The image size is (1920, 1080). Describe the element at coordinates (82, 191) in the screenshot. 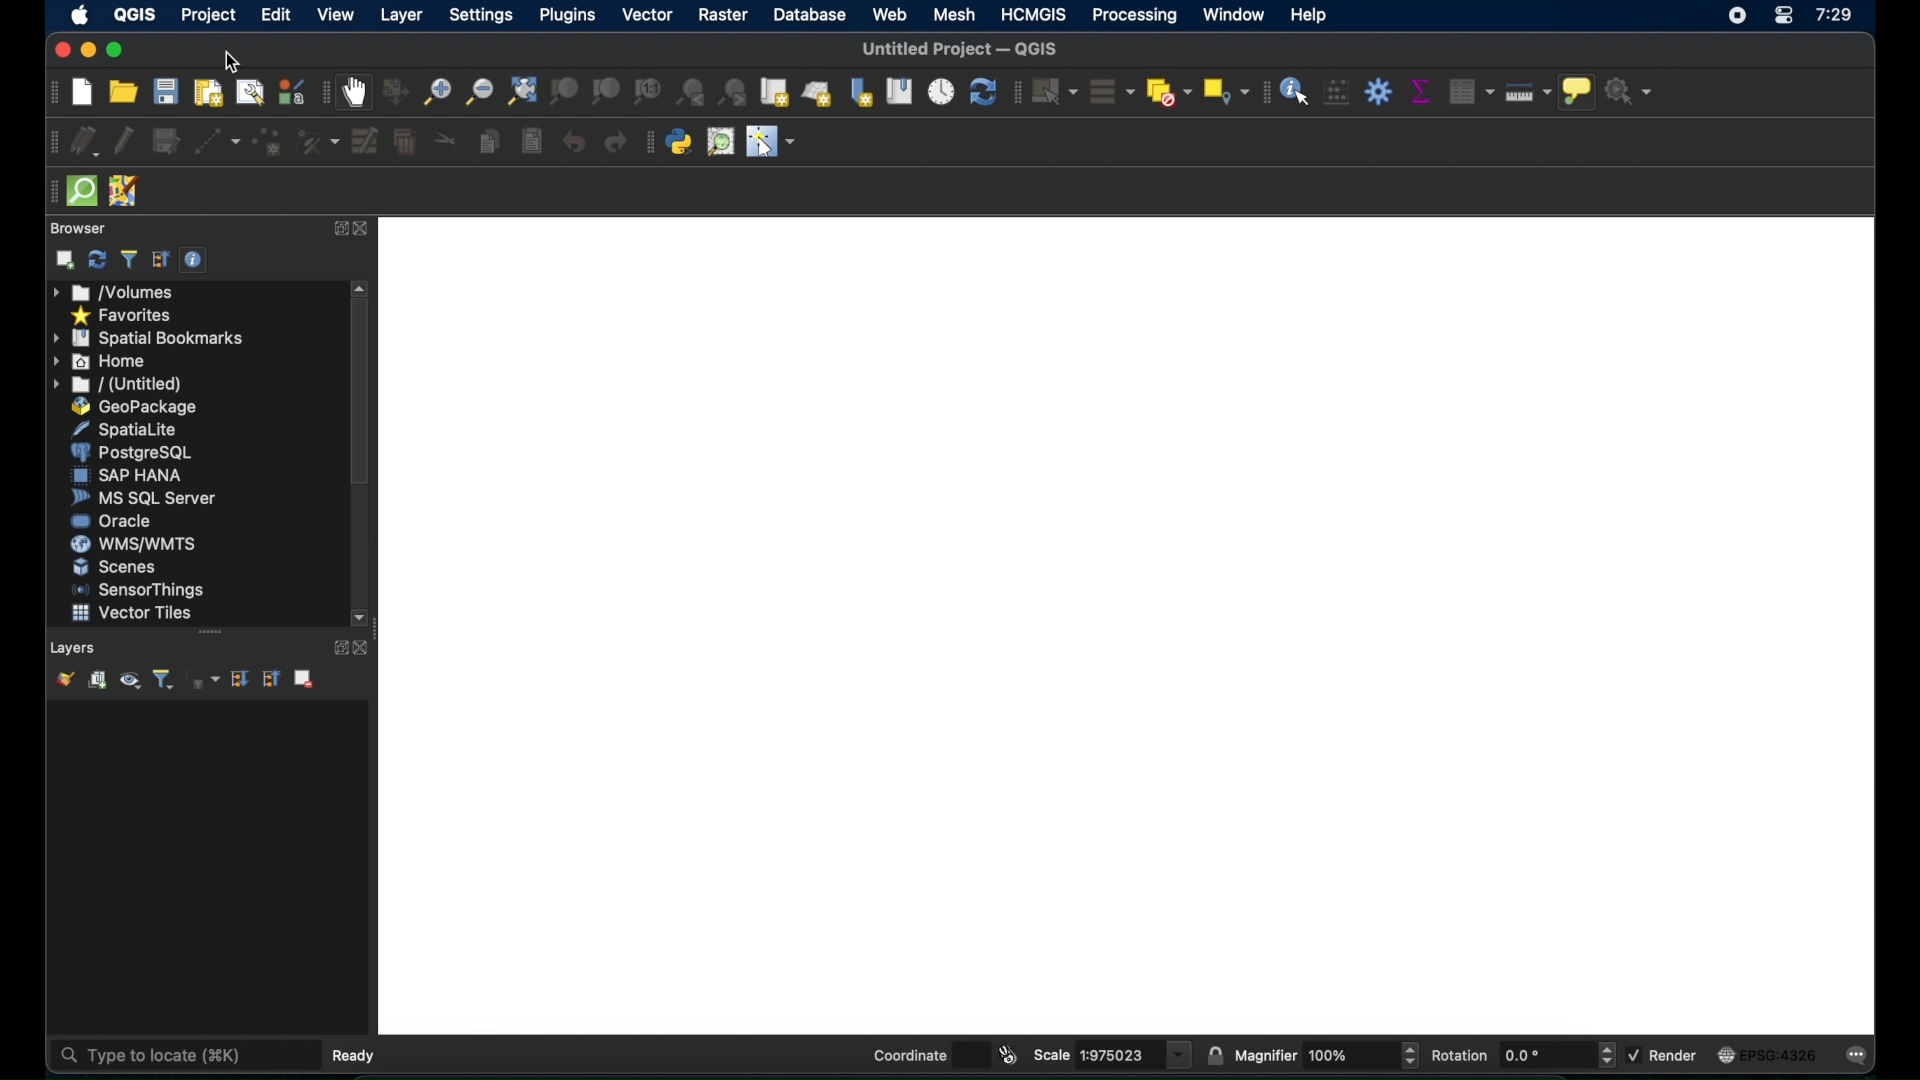

I see `quick som` at that location.